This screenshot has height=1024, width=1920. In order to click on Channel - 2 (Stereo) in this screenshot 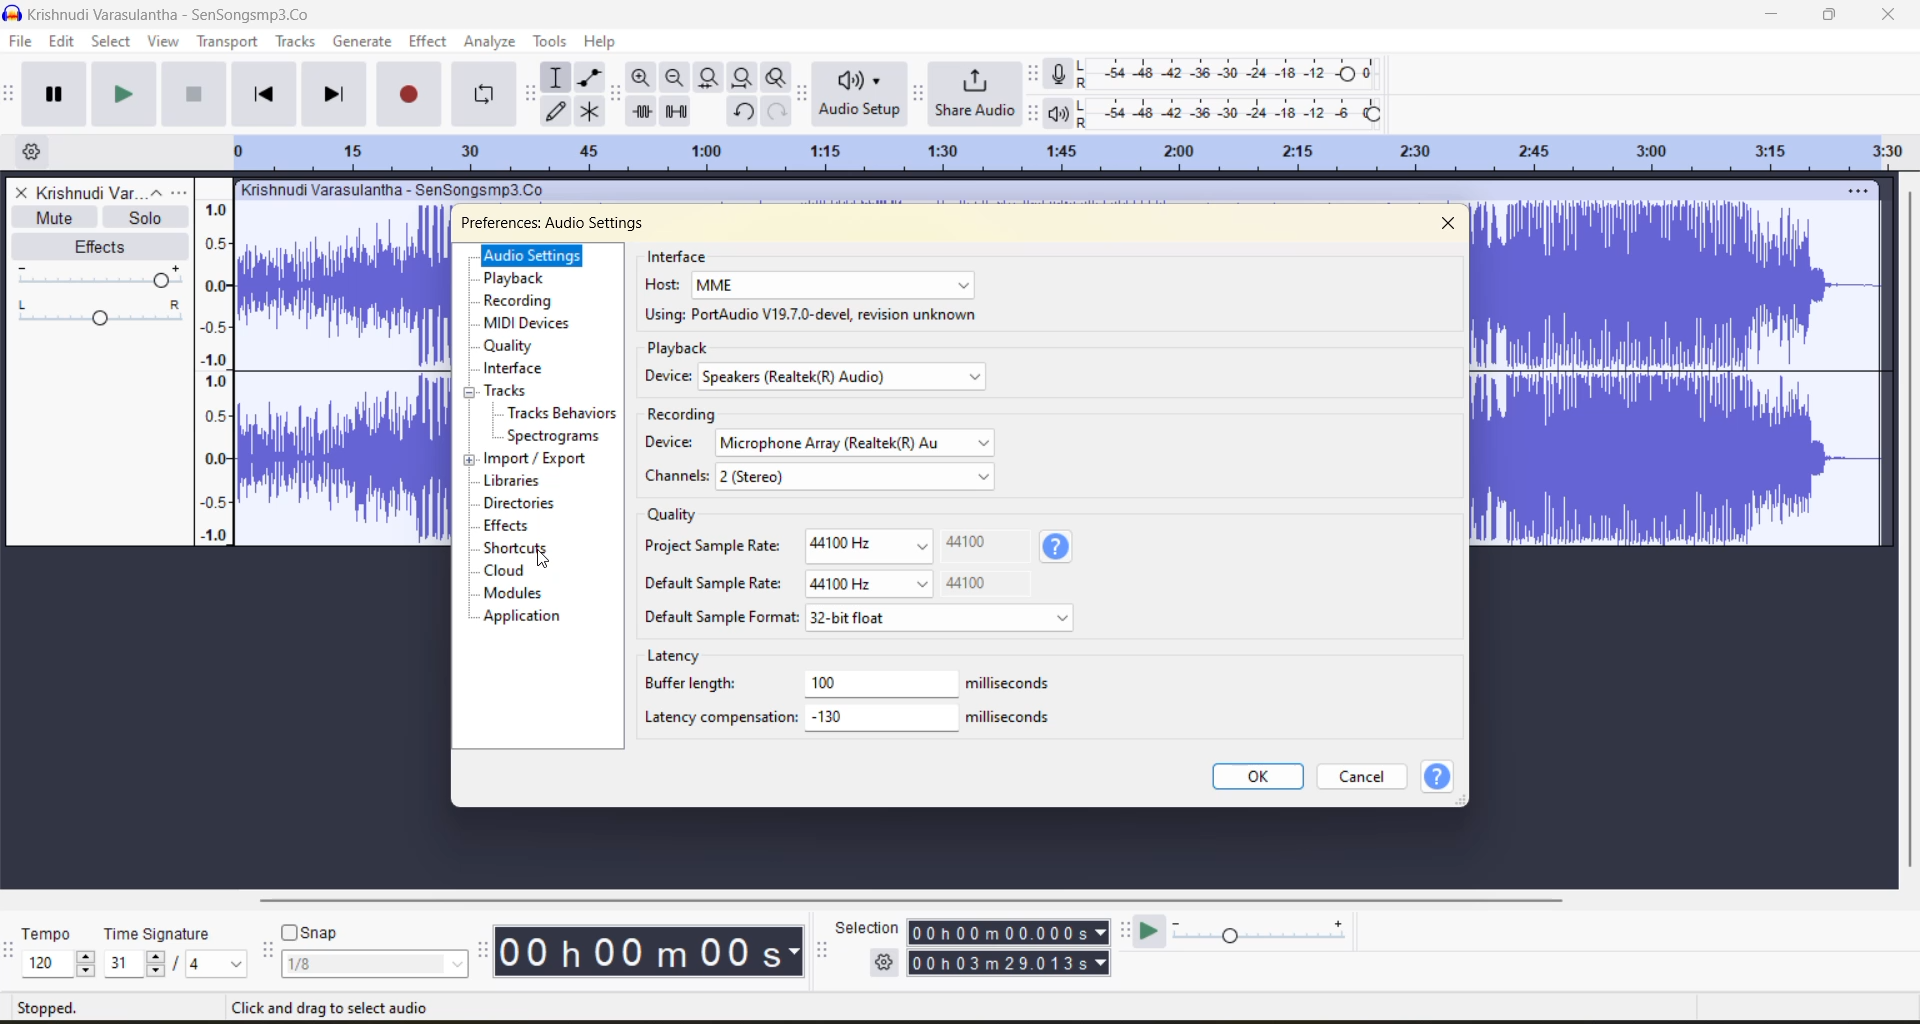, I will do `click(823, 476)`.